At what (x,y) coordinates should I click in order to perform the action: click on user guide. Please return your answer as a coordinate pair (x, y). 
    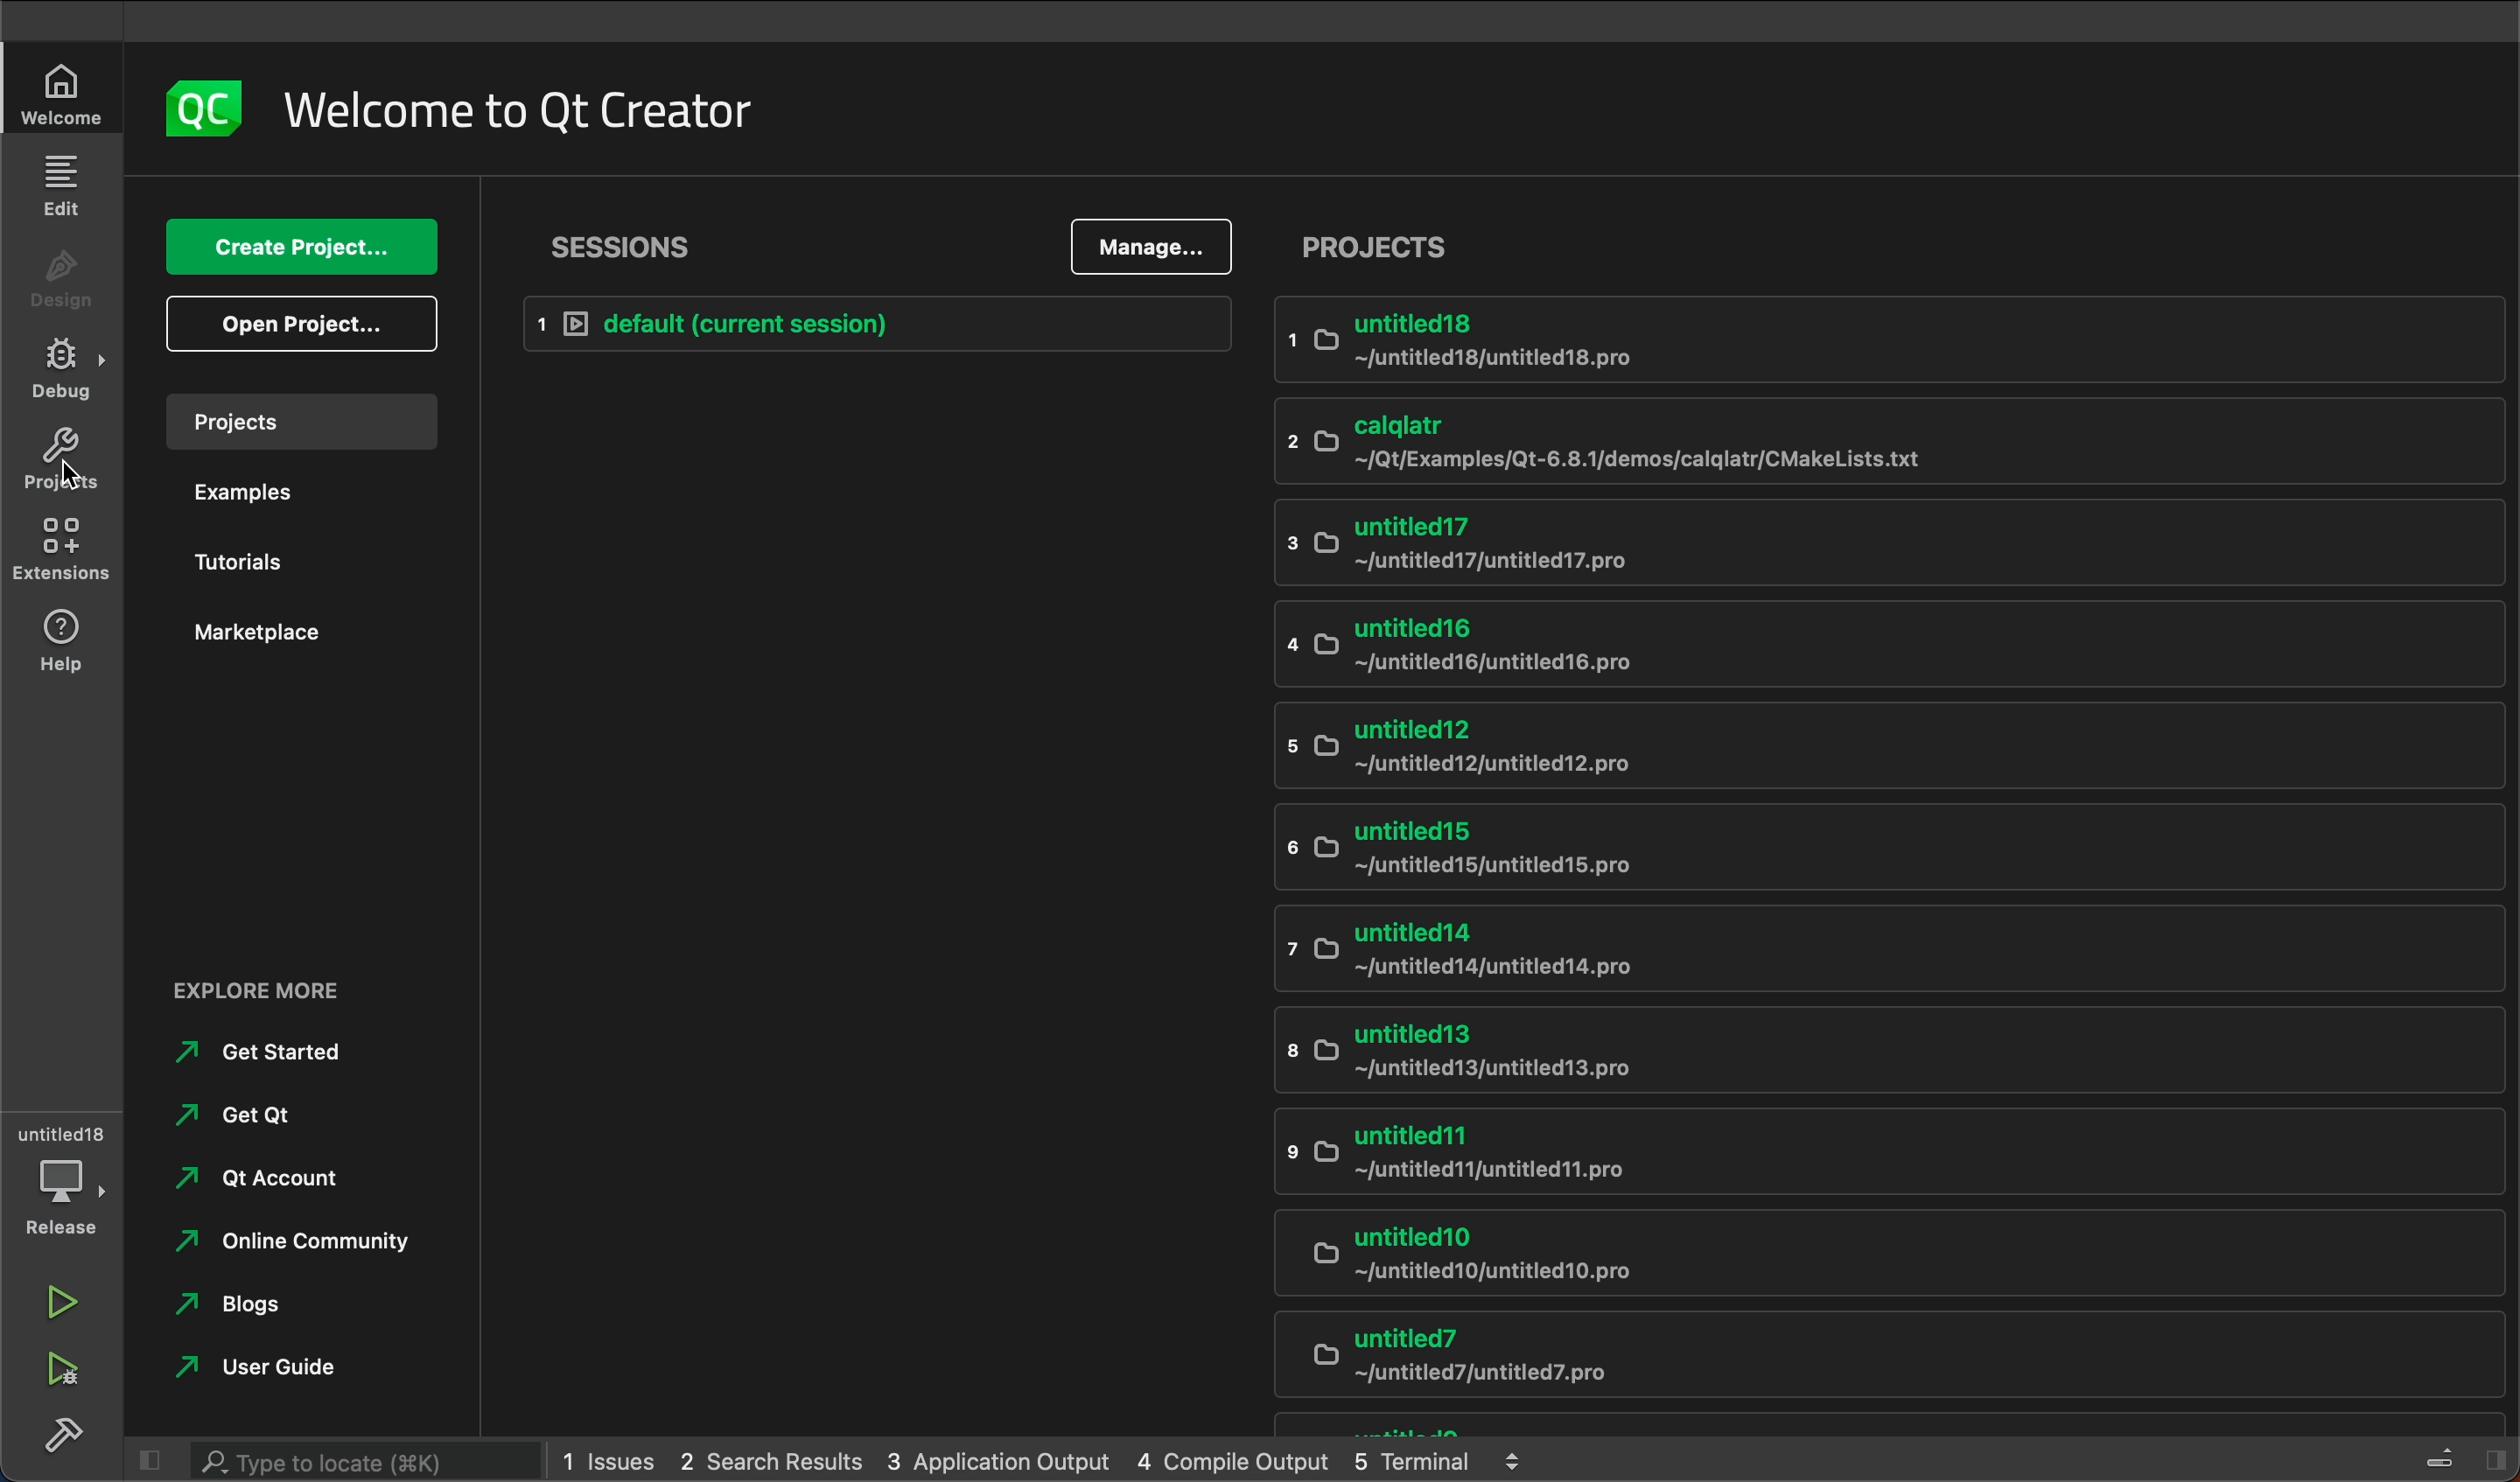
    Looking at the image, I should click on (268, 1369).